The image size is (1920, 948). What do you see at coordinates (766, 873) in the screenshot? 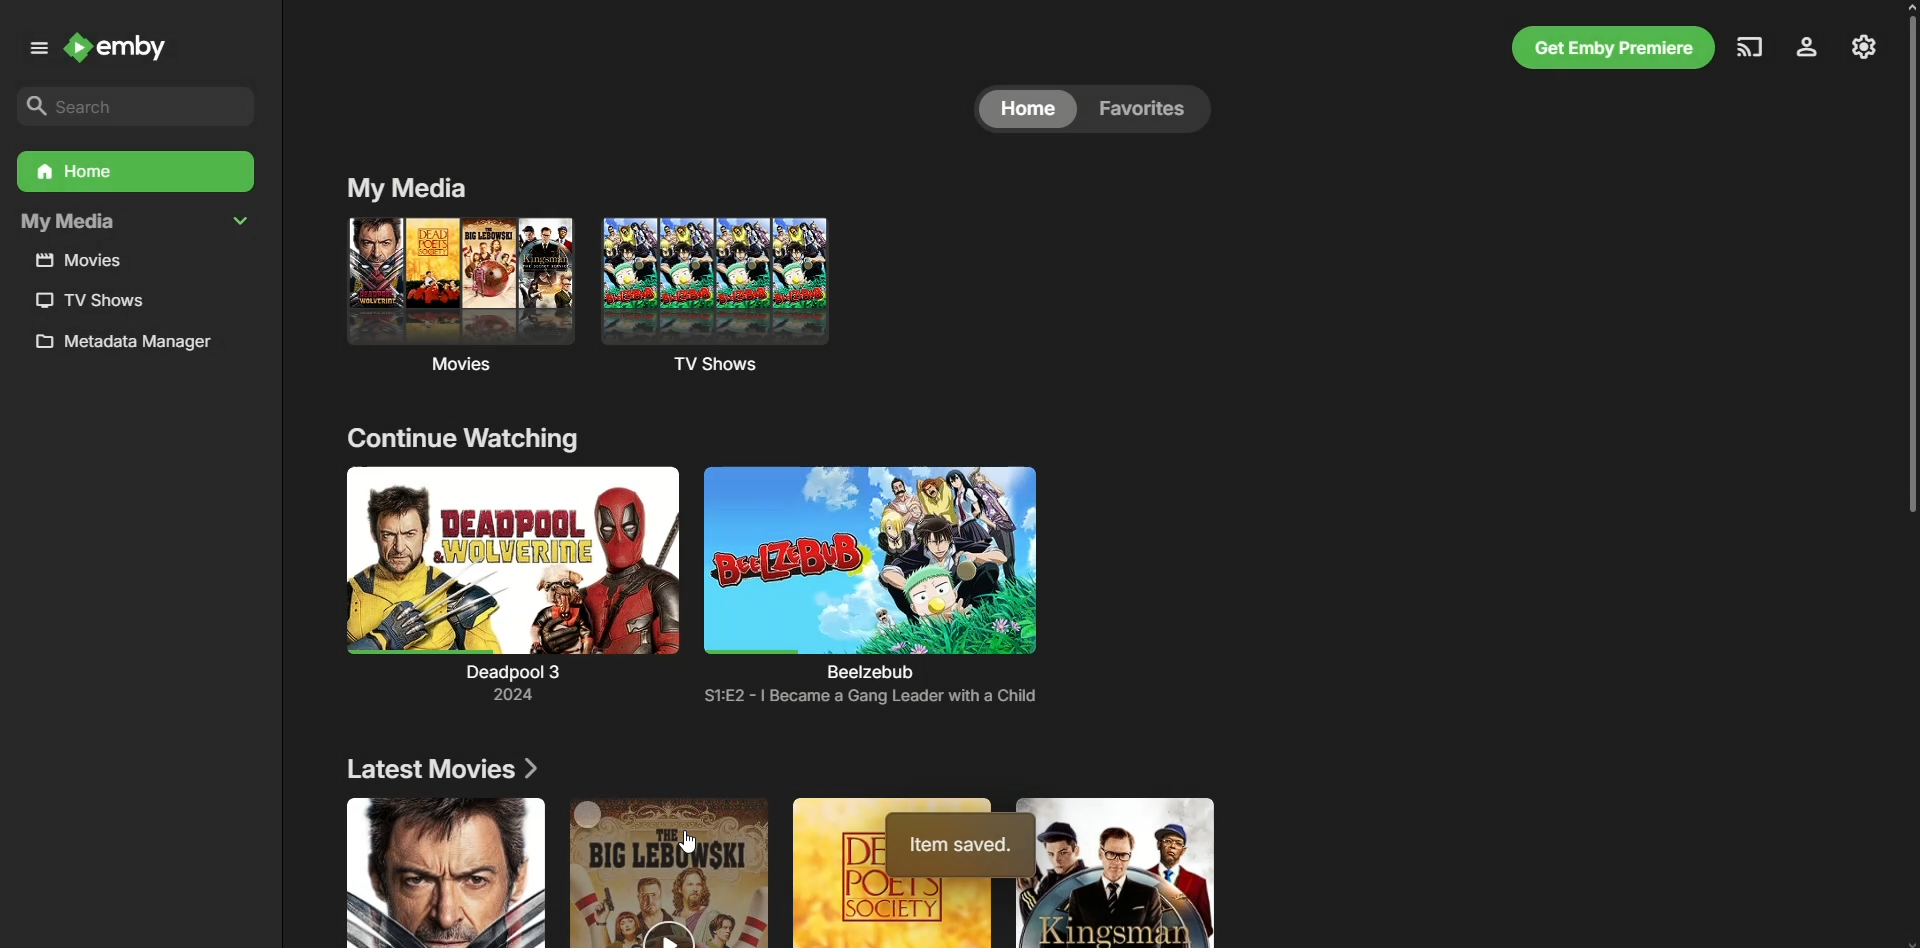
I see `Posters` at bounding box center [766, 873].